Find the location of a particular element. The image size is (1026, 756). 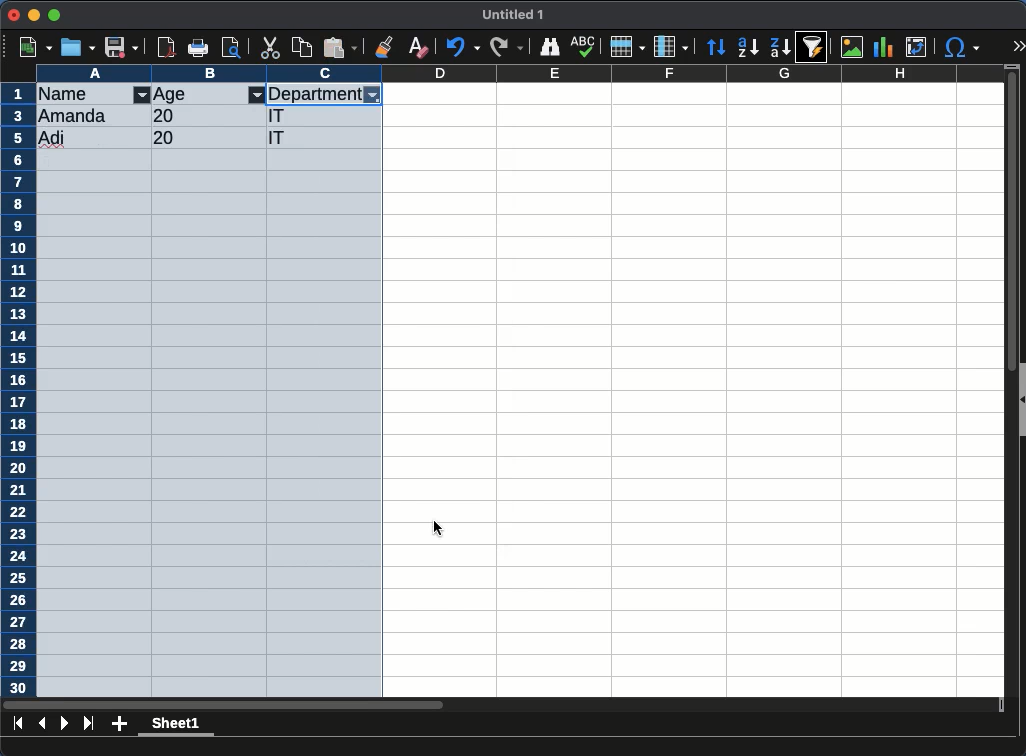

open is located at coordinates (78, 47).